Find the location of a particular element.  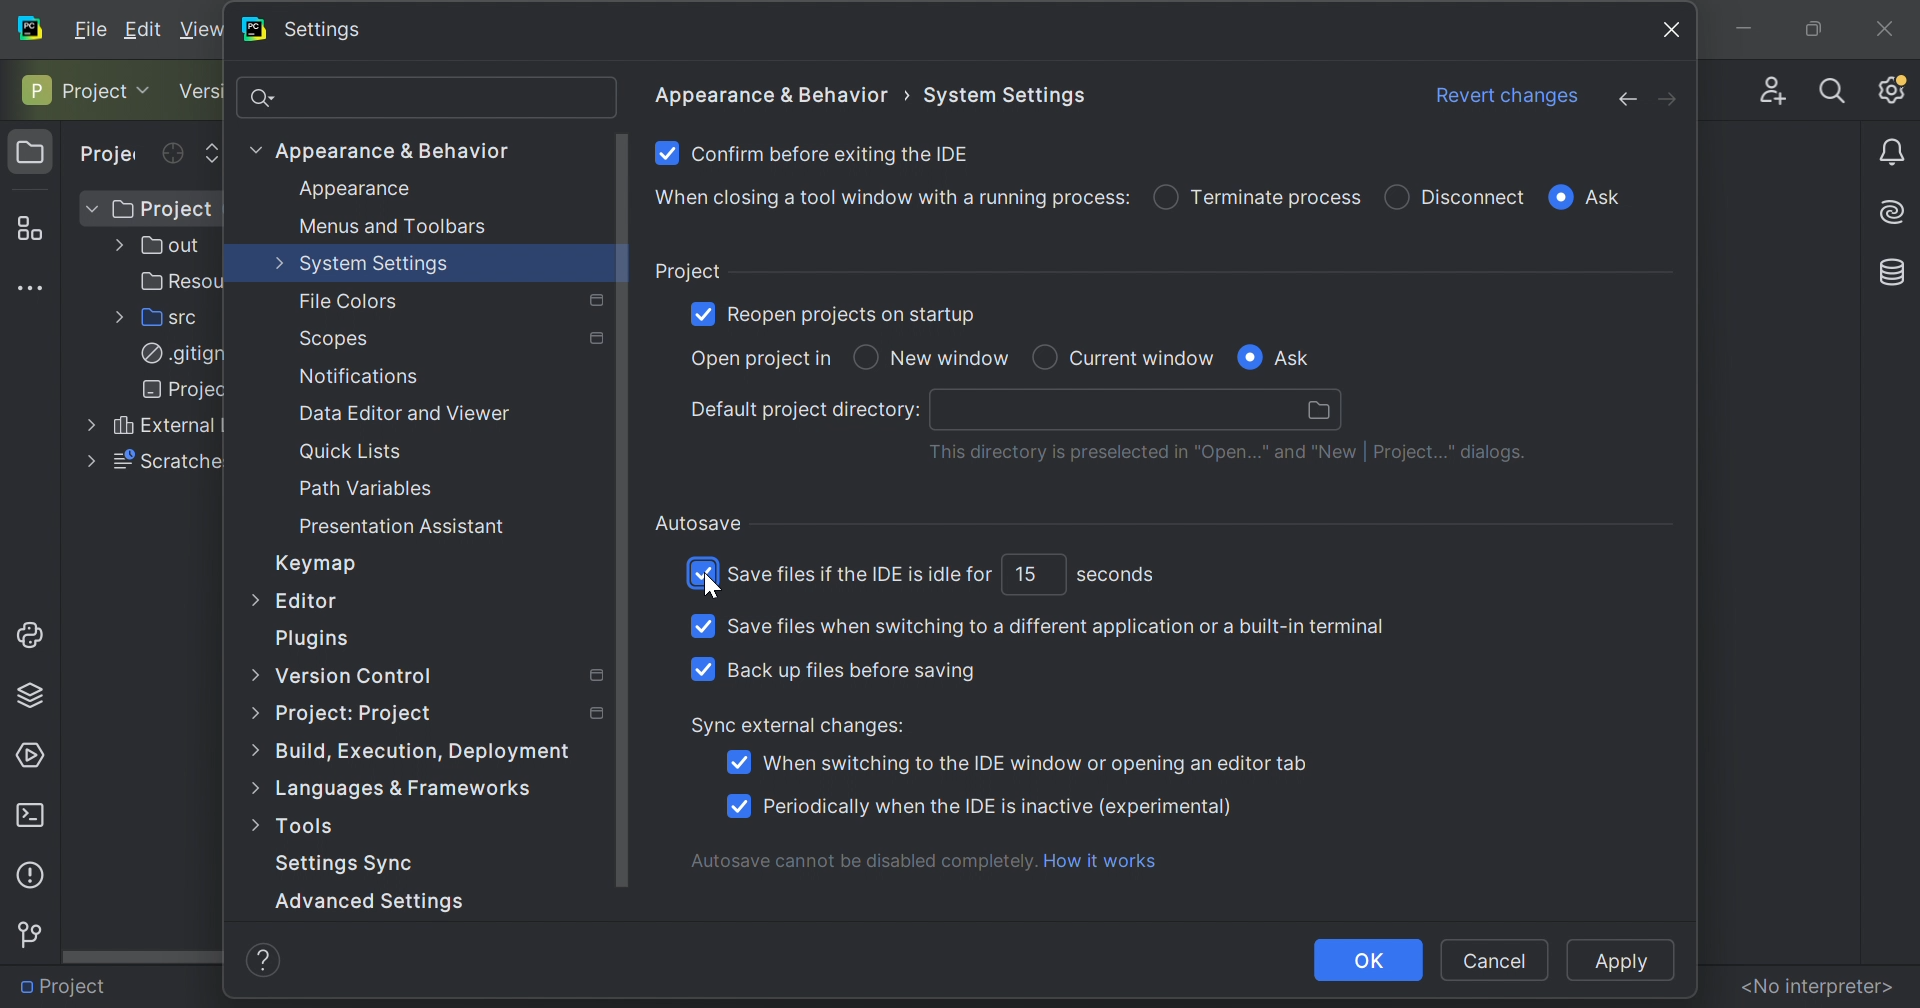

Periodically when the IDE is inactive (experimental) is located at coordinates (999, 807).